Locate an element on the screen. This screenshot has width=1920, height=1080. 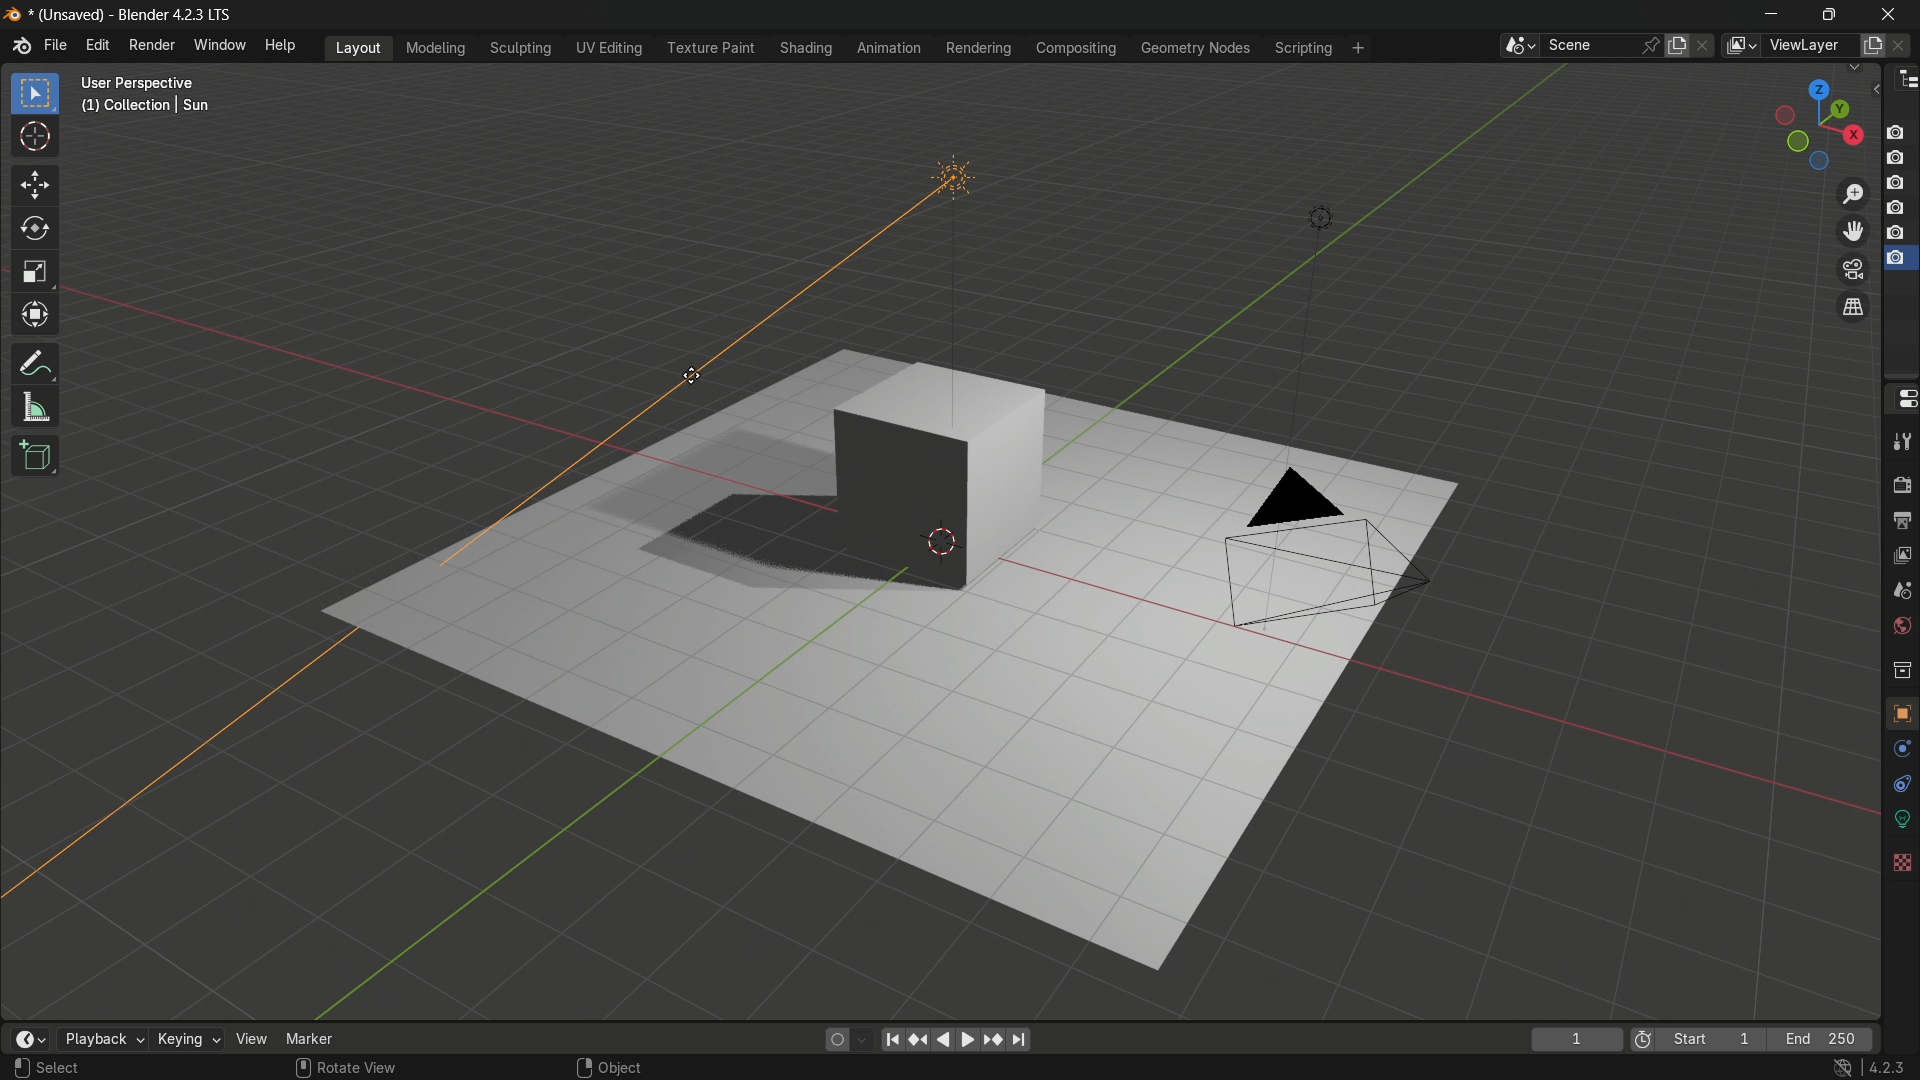
physics is located at coordinates (1902, 749).